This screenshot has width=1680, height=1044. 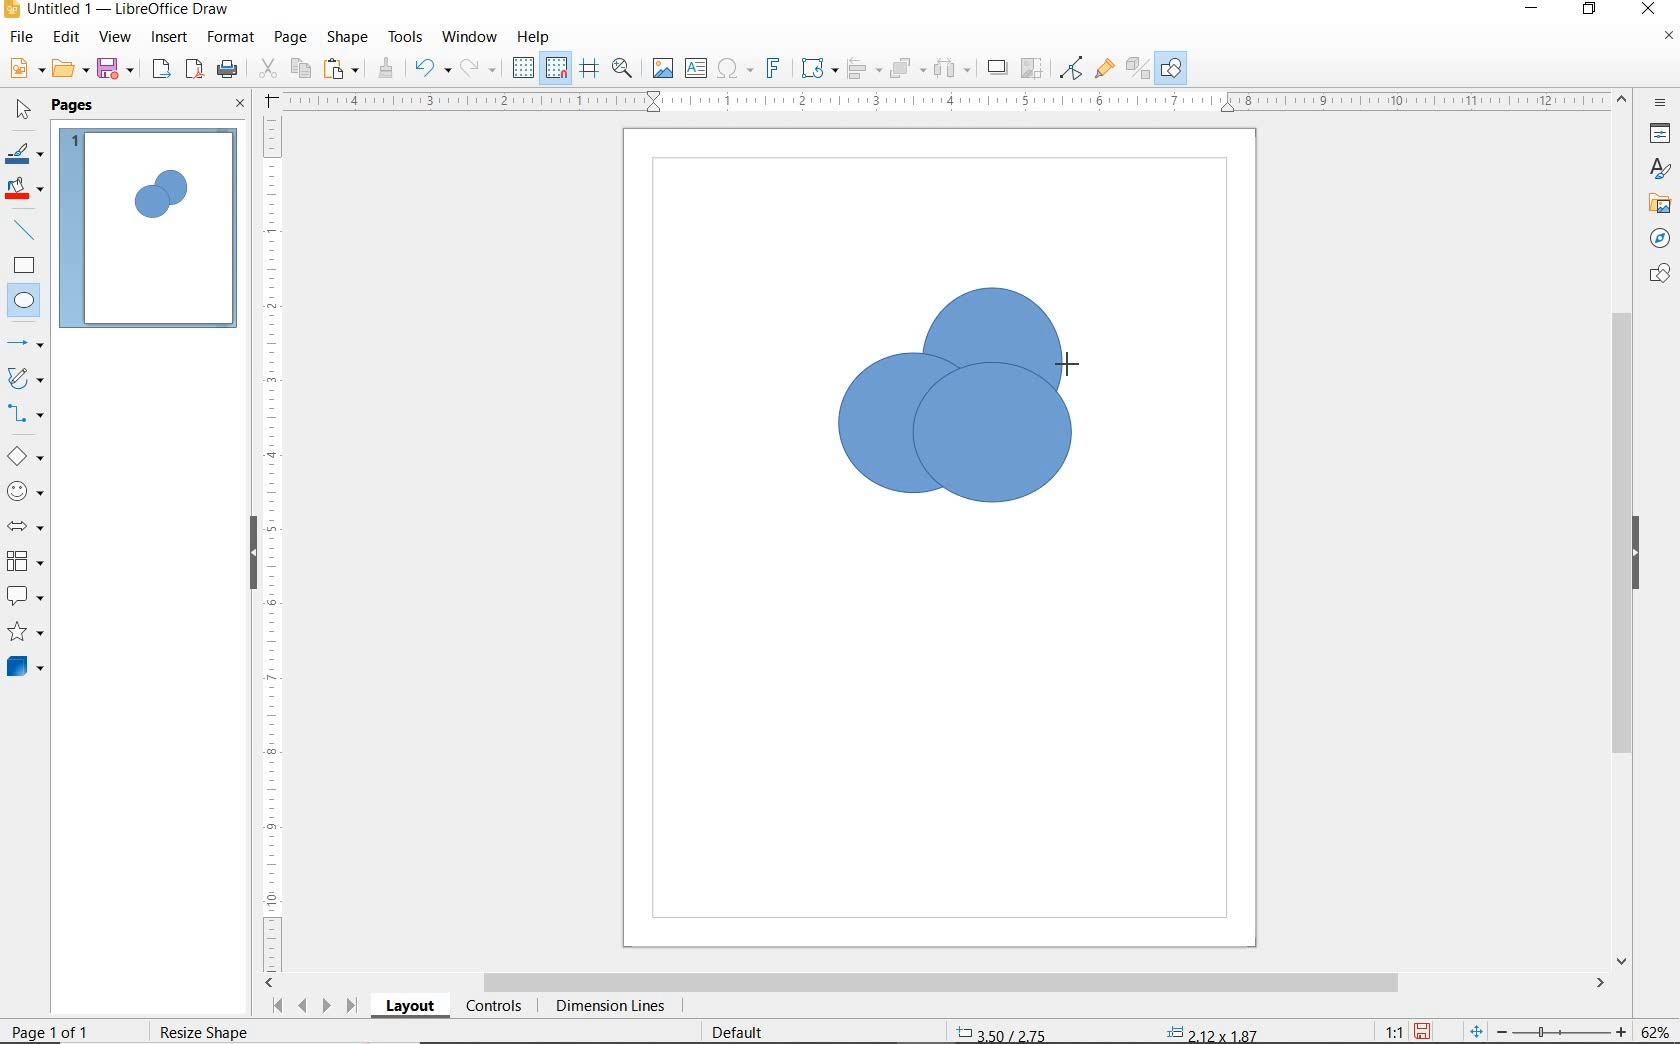 I want to click on RULER, so click(x=948, y=102).